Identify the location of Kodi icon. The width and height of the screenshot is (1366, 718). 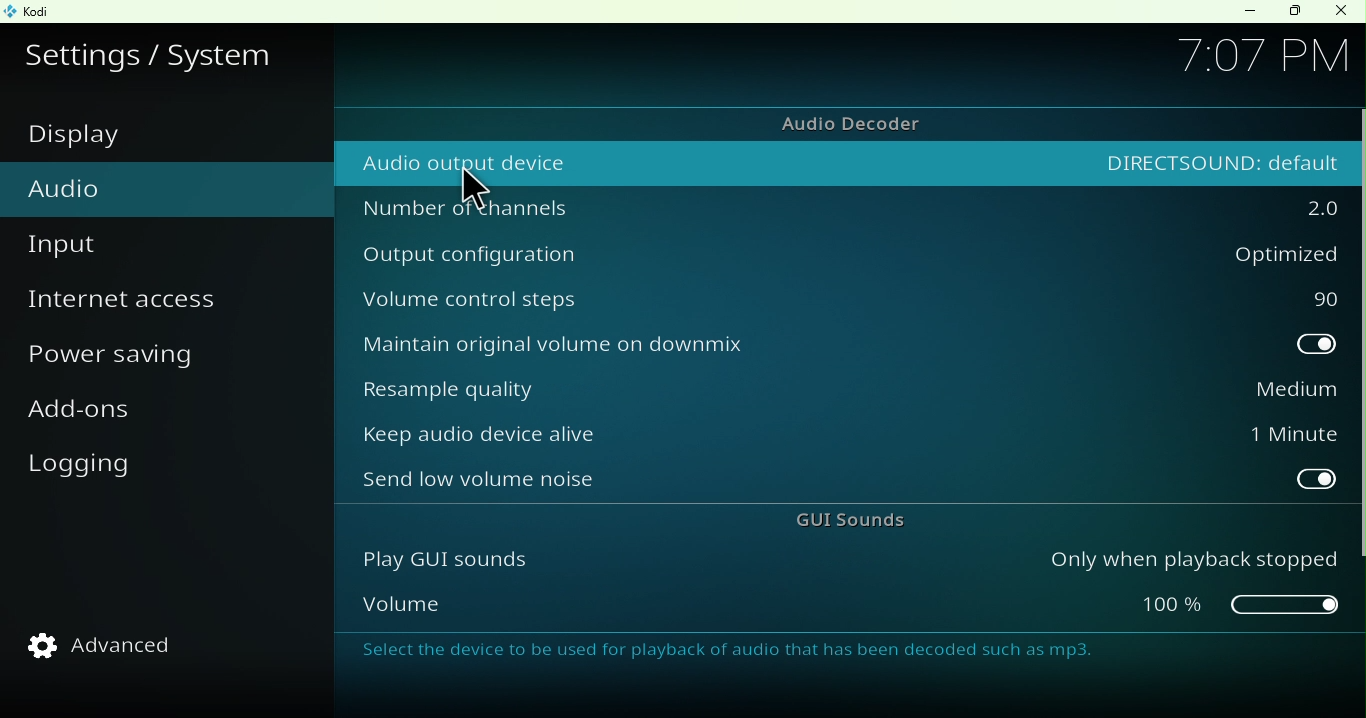
(32, 11).